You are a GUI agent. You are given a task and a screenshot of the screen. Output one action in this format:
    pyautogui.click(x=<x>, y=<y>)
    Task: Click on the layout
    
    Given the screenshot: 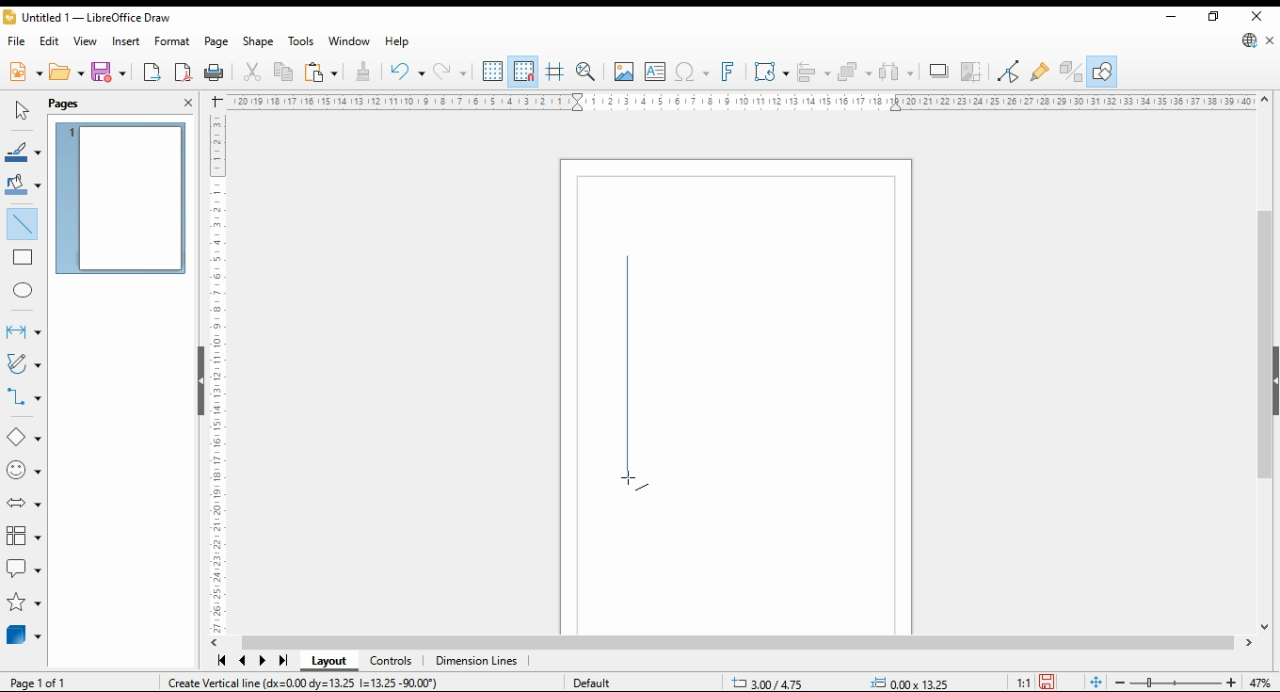 What is the action you would take?
    pyautogui.click(x=328, y=662)
    